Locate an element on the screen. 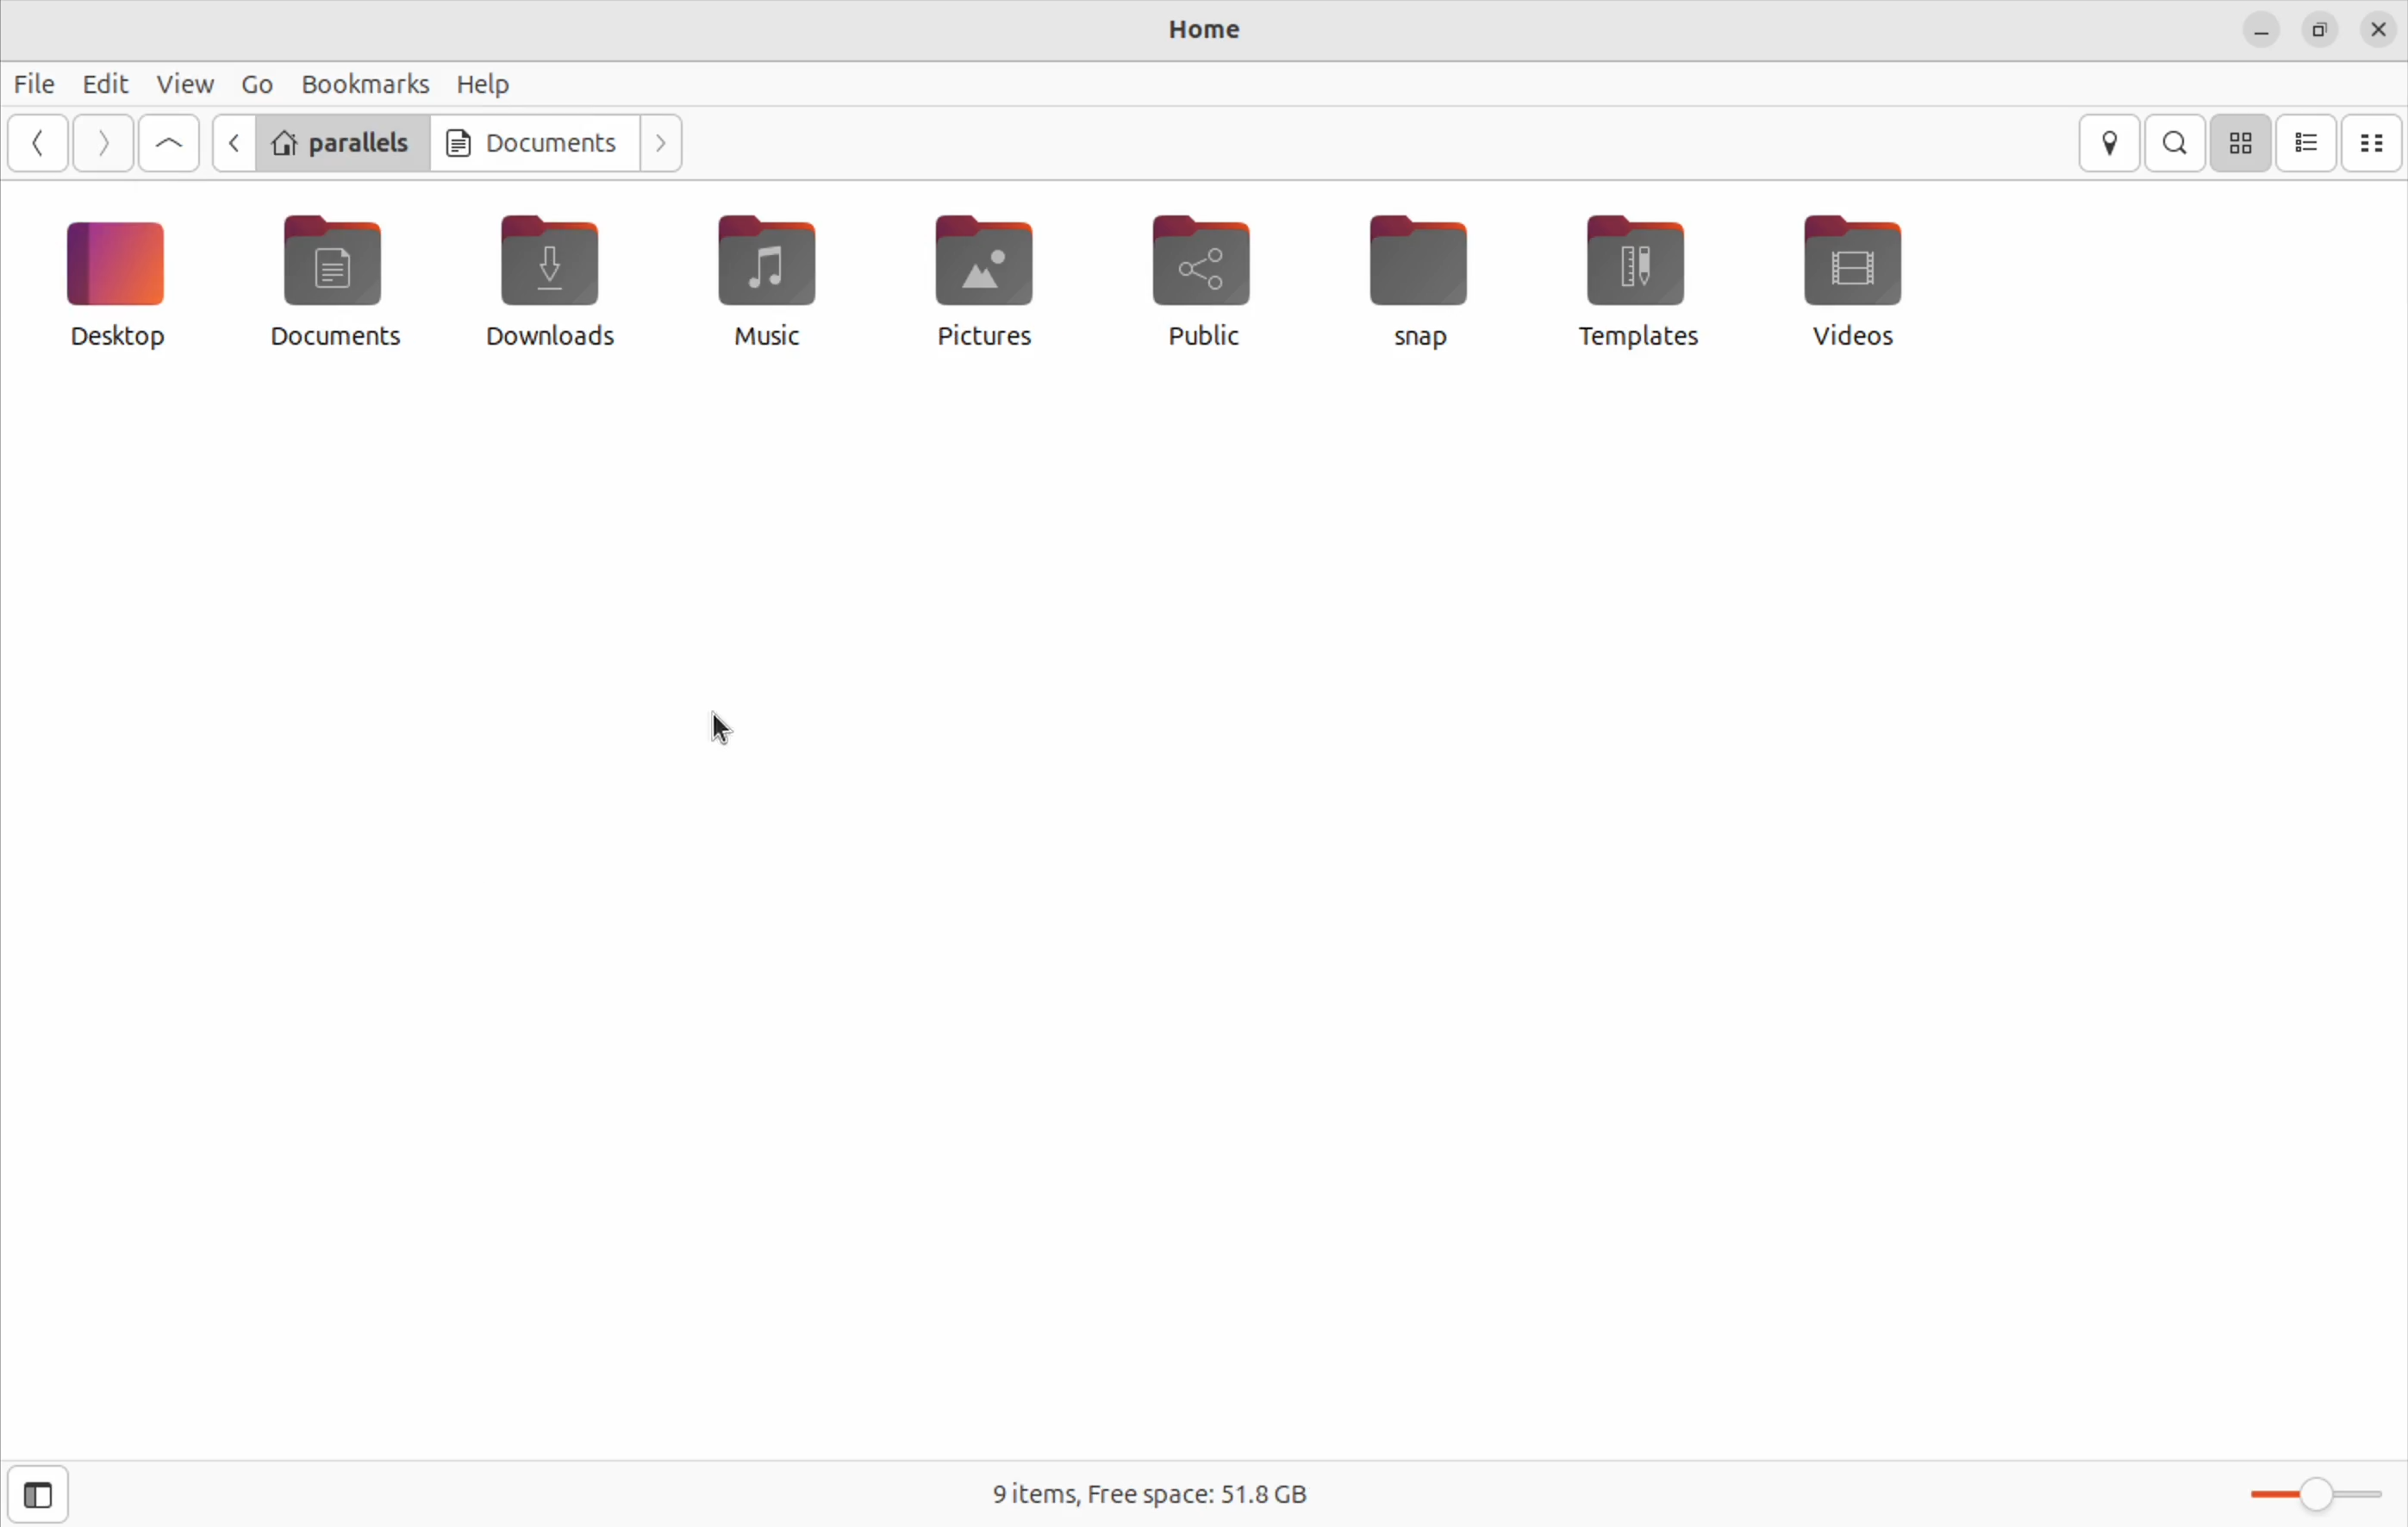 The height and width of the screenshot is (1527, 2408). file is located at coordinates (37, 84).